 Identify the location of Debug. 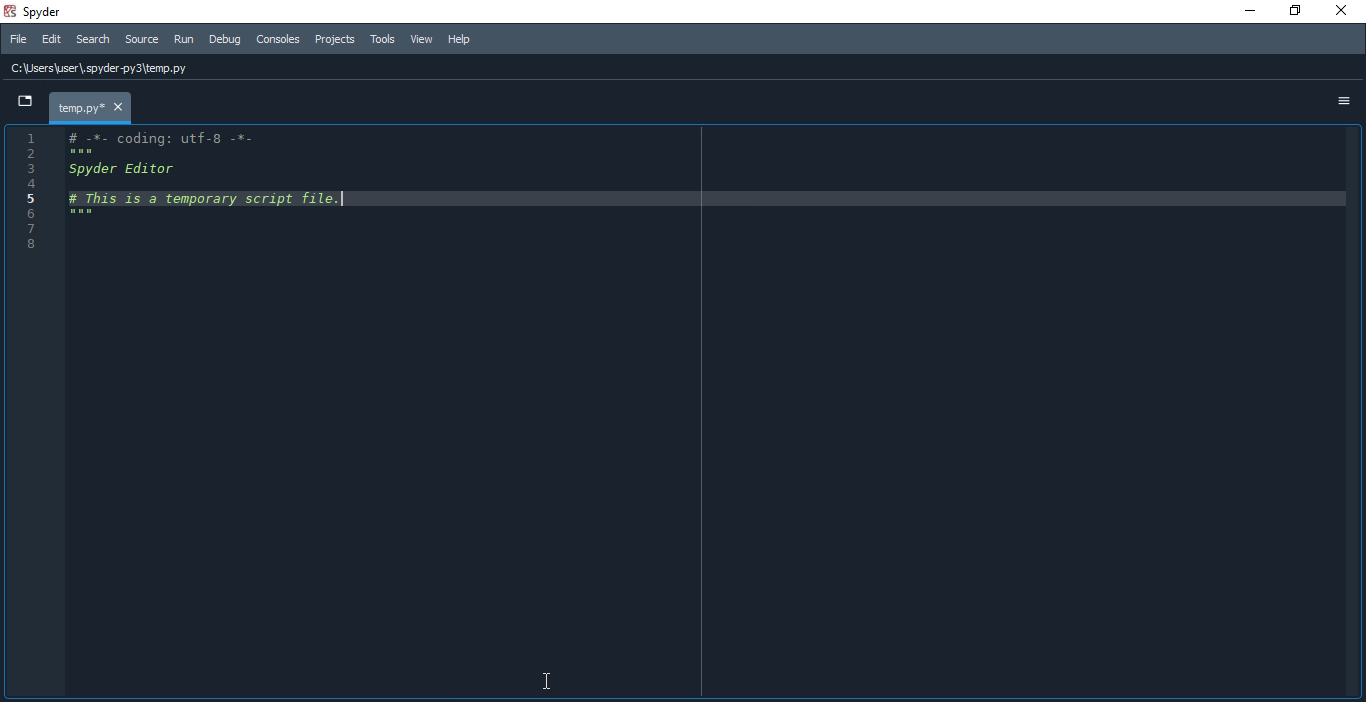
(224, 40).